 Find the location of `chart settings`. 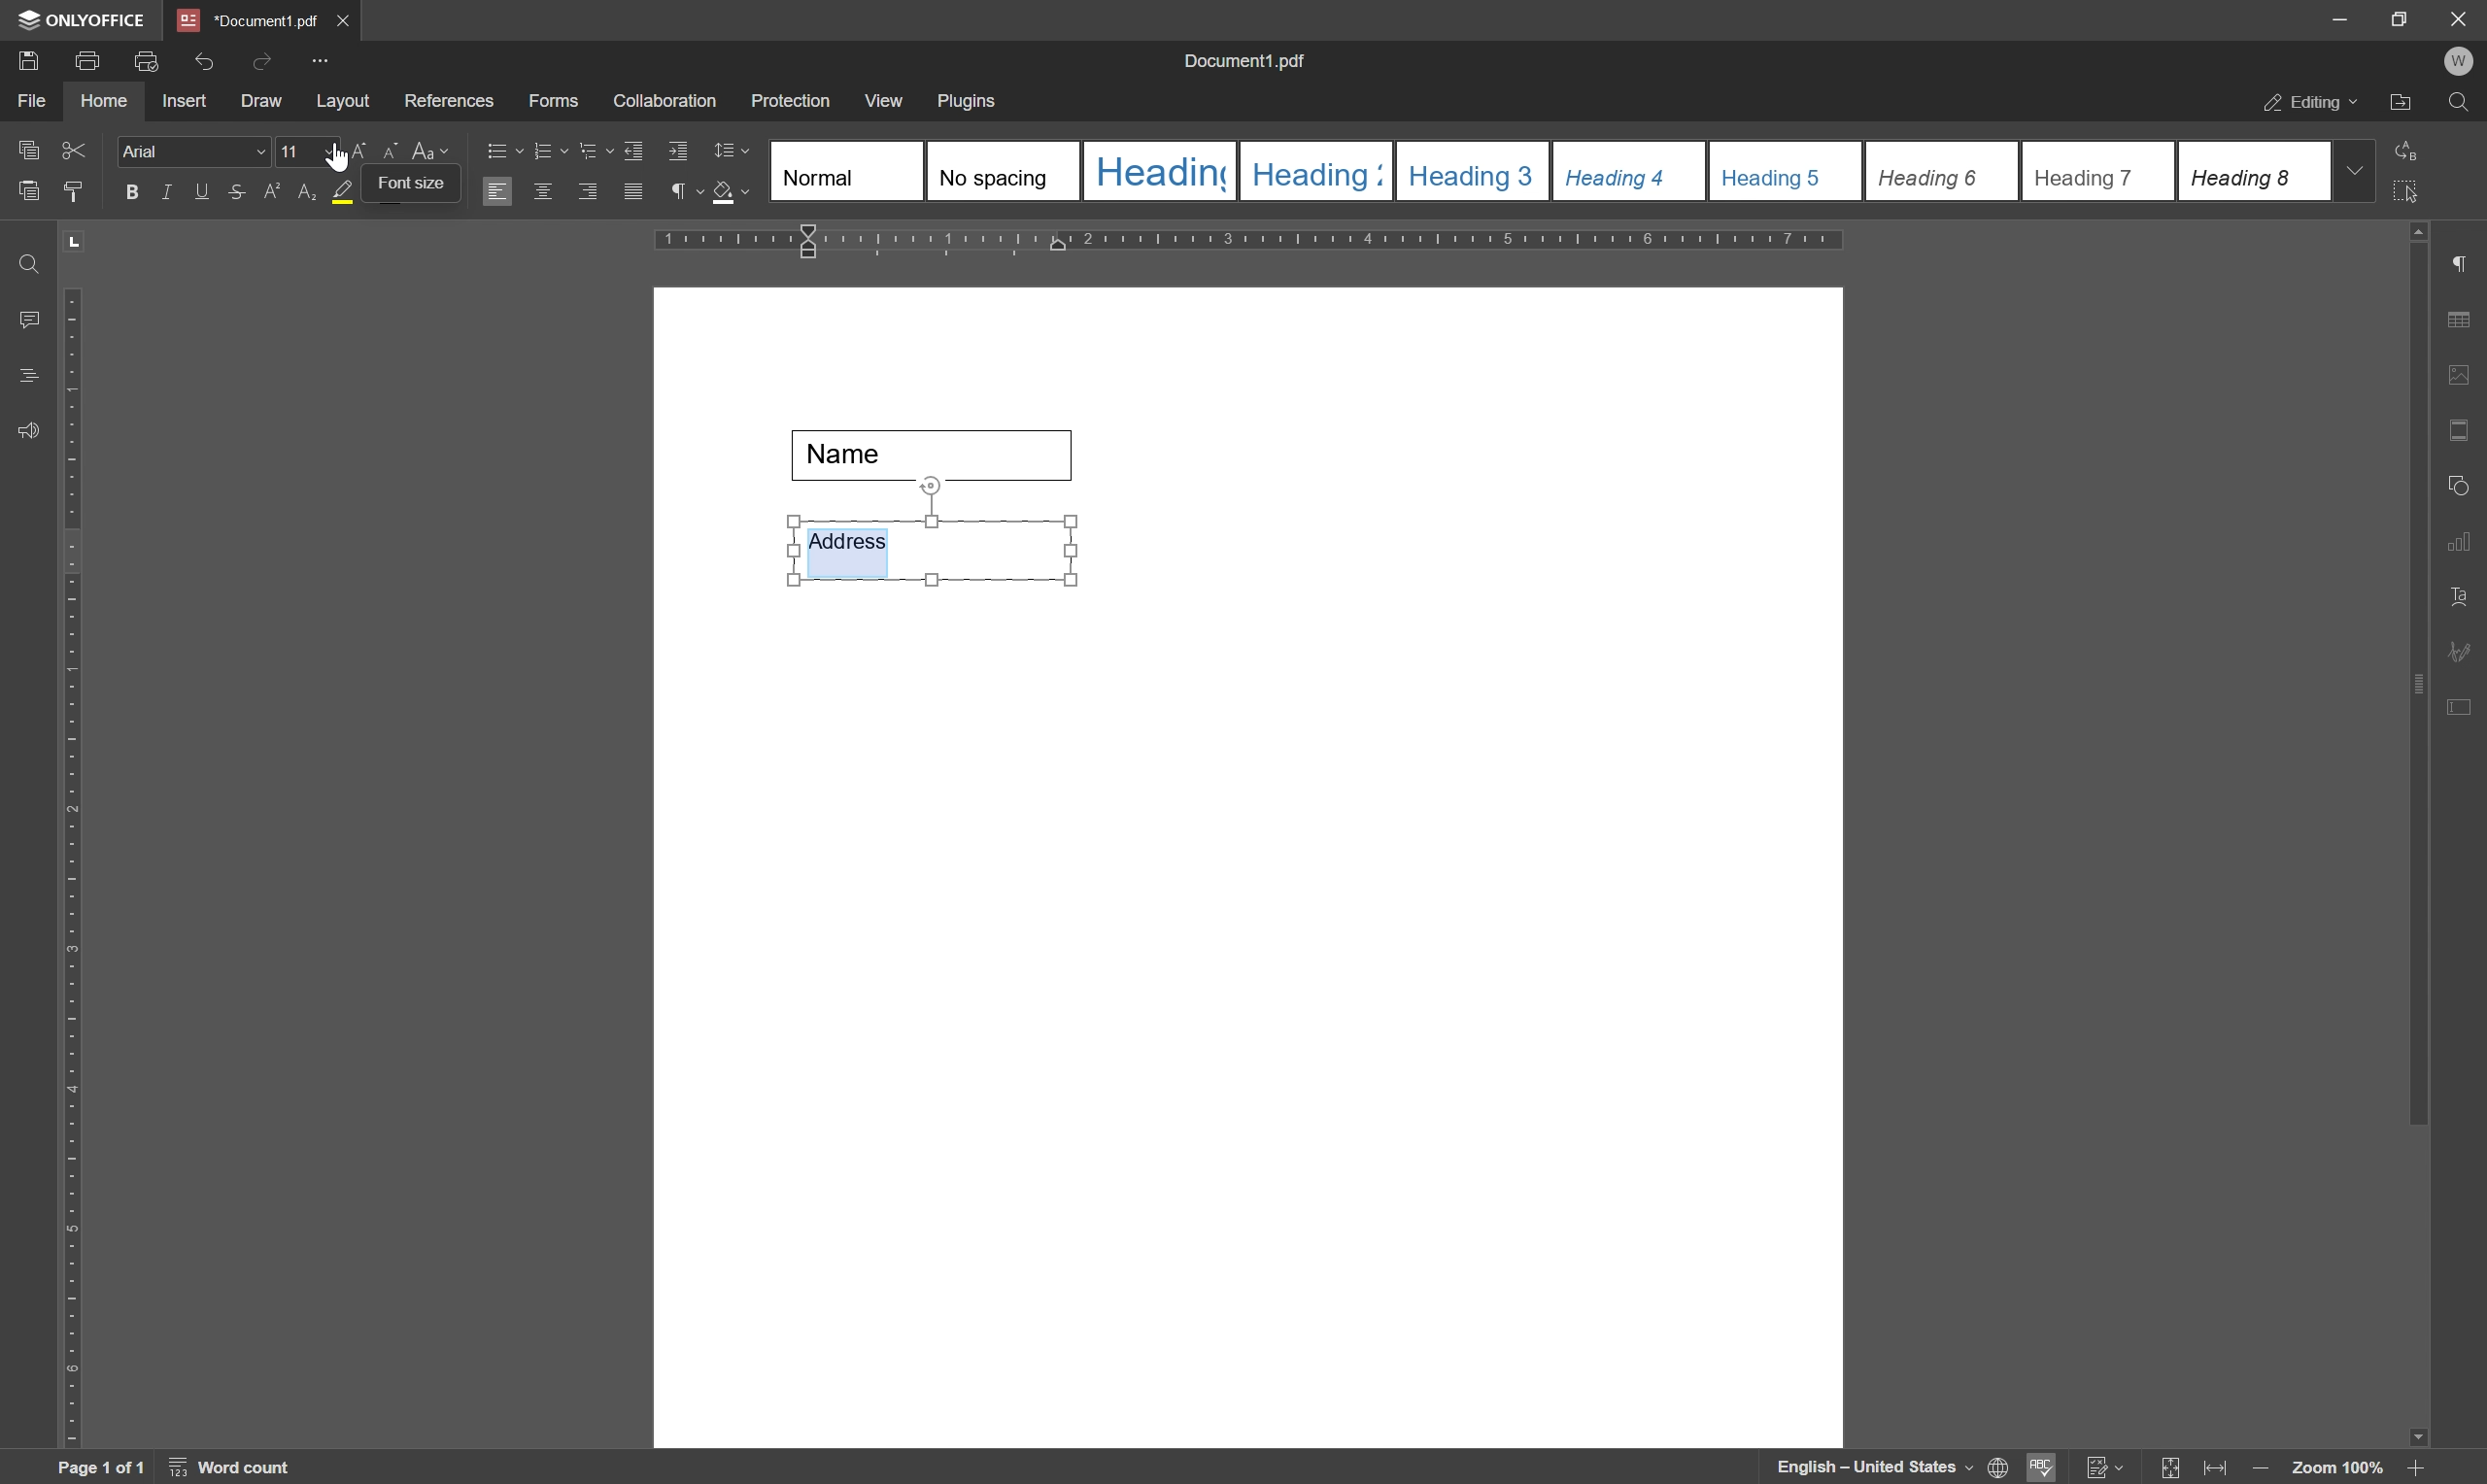

chart settings is located at coordinates (2465, 546).